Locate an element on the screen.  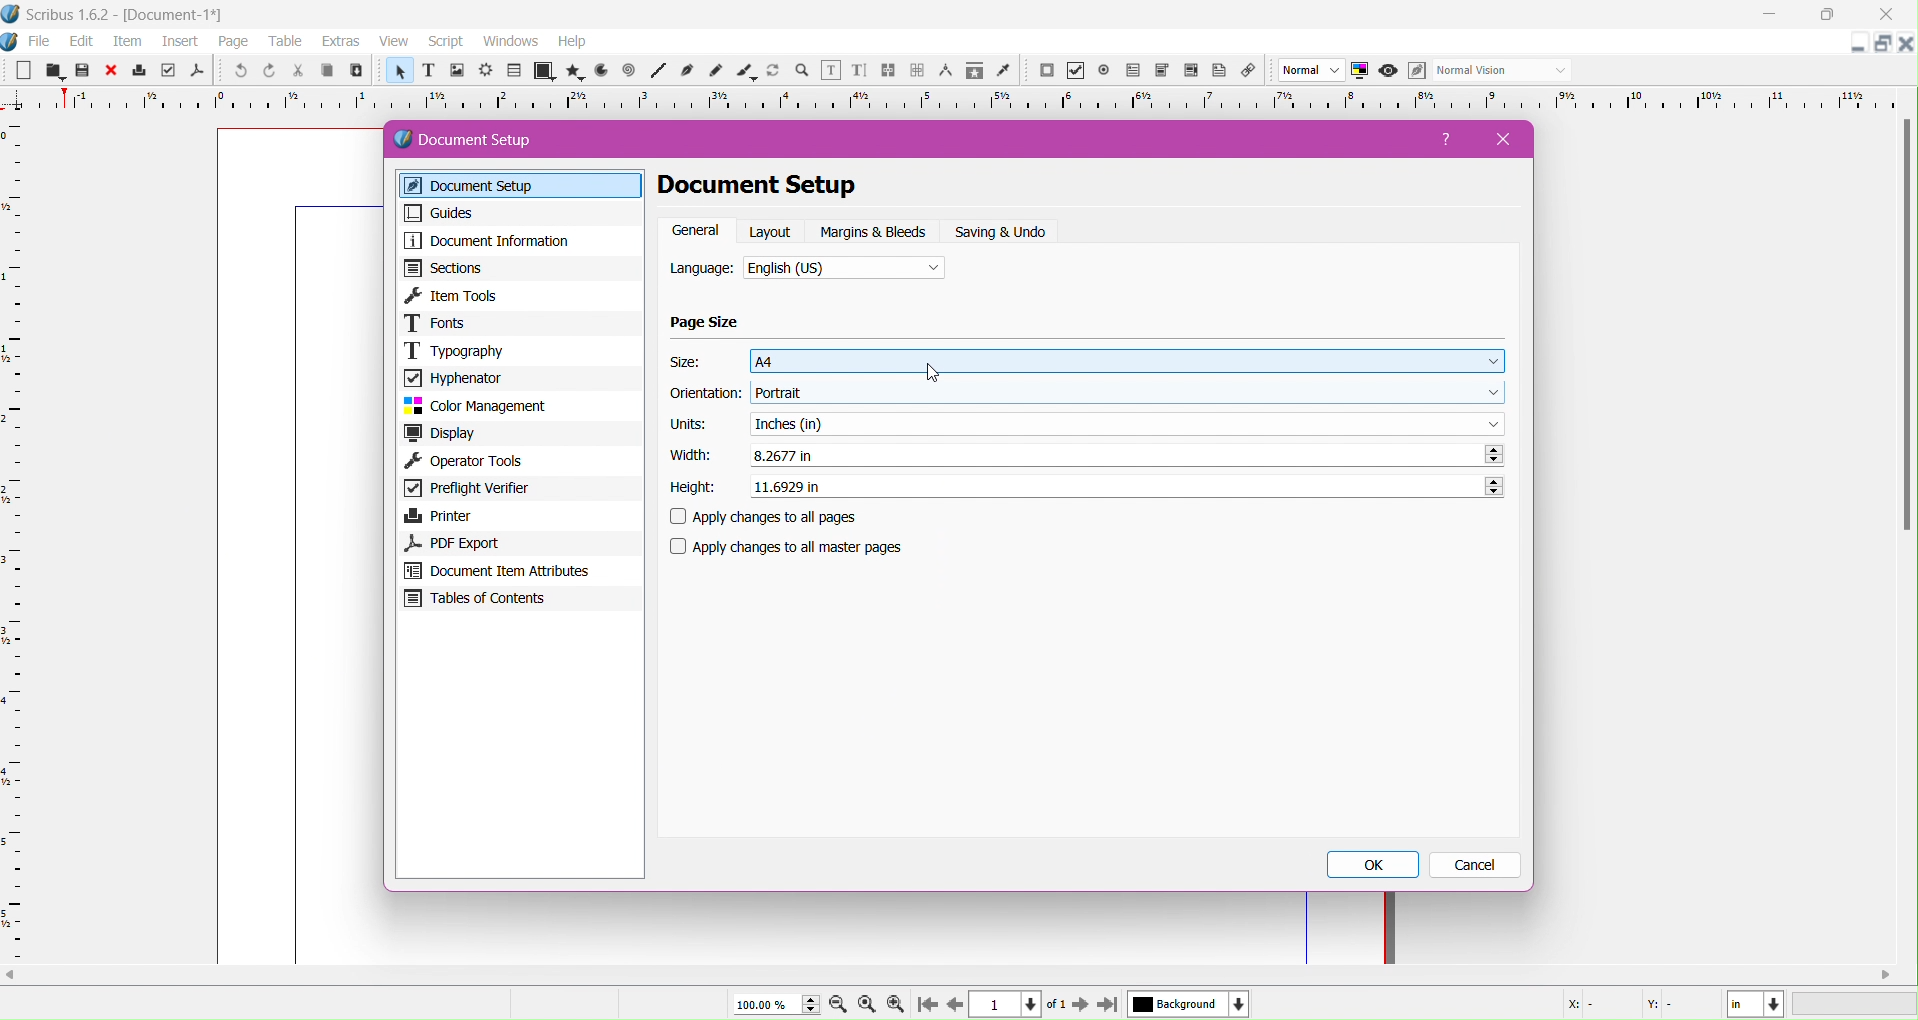
measuring scale is located at coordinates (954, 101).